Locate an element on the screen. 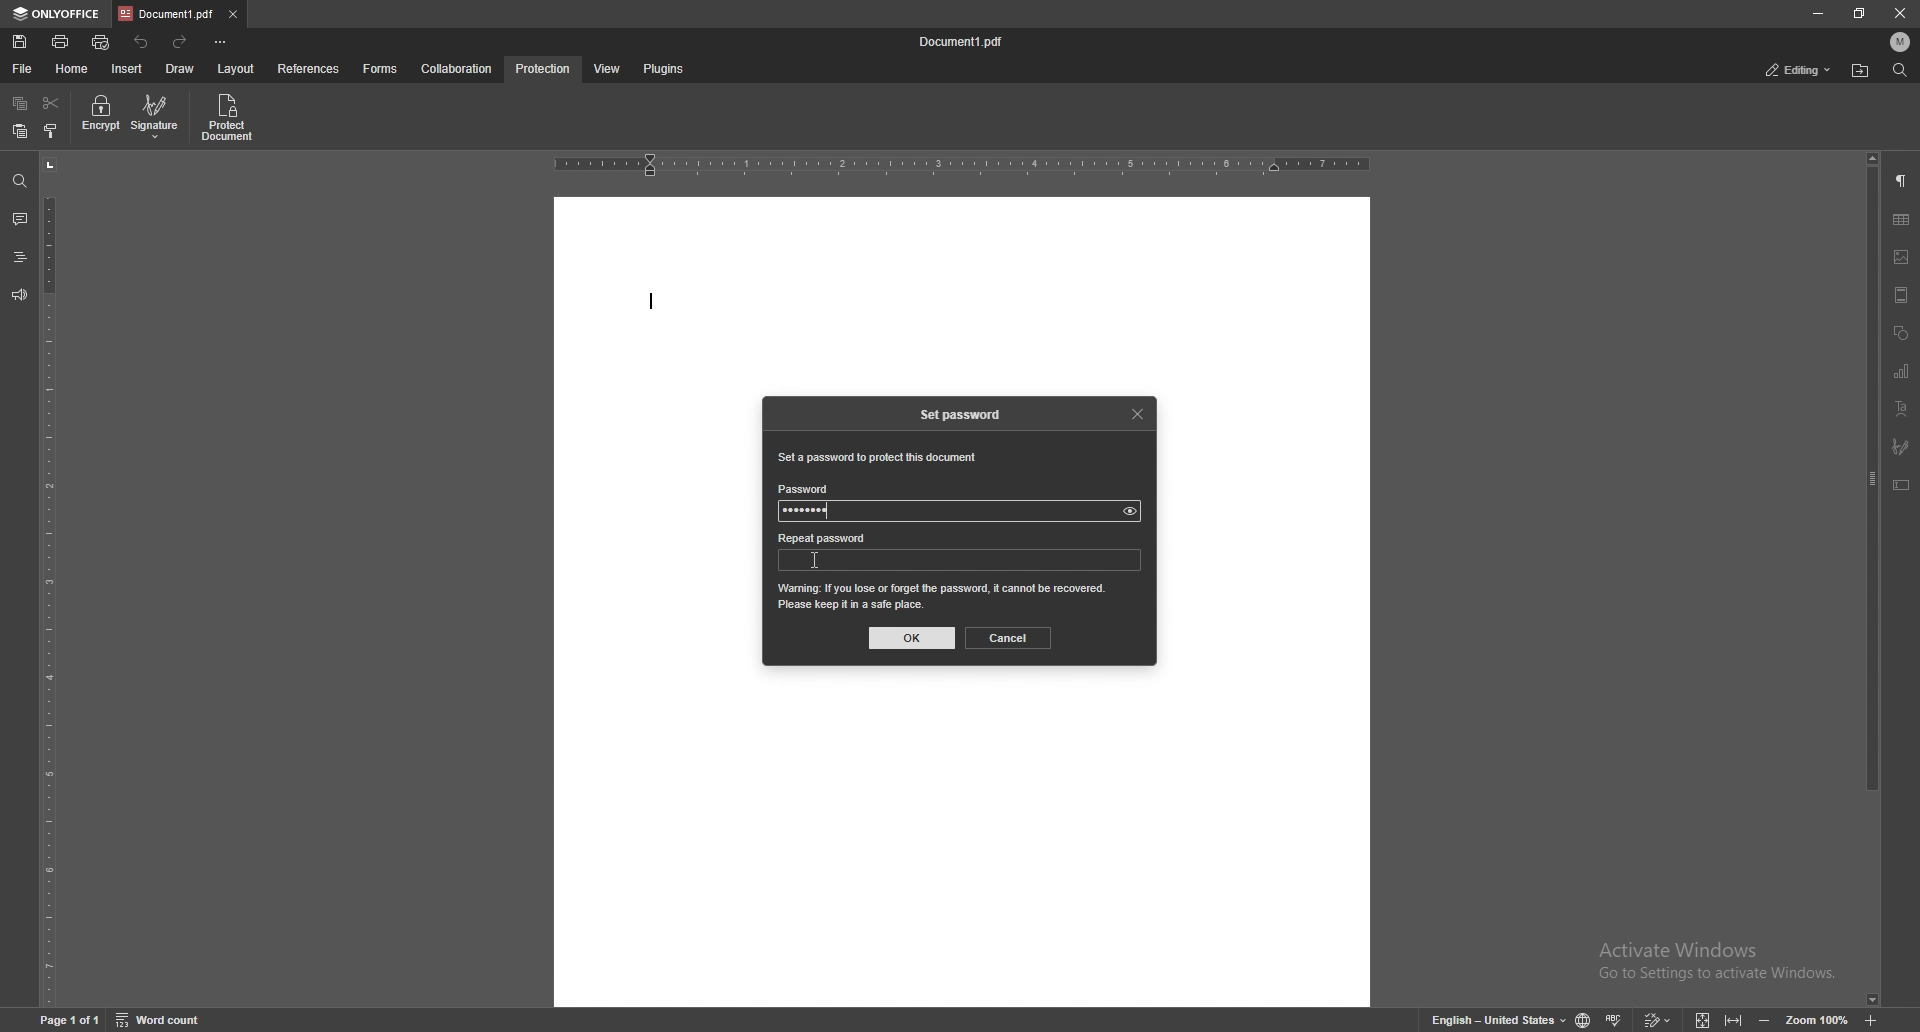  resize is located at coordinates (1862, 14).